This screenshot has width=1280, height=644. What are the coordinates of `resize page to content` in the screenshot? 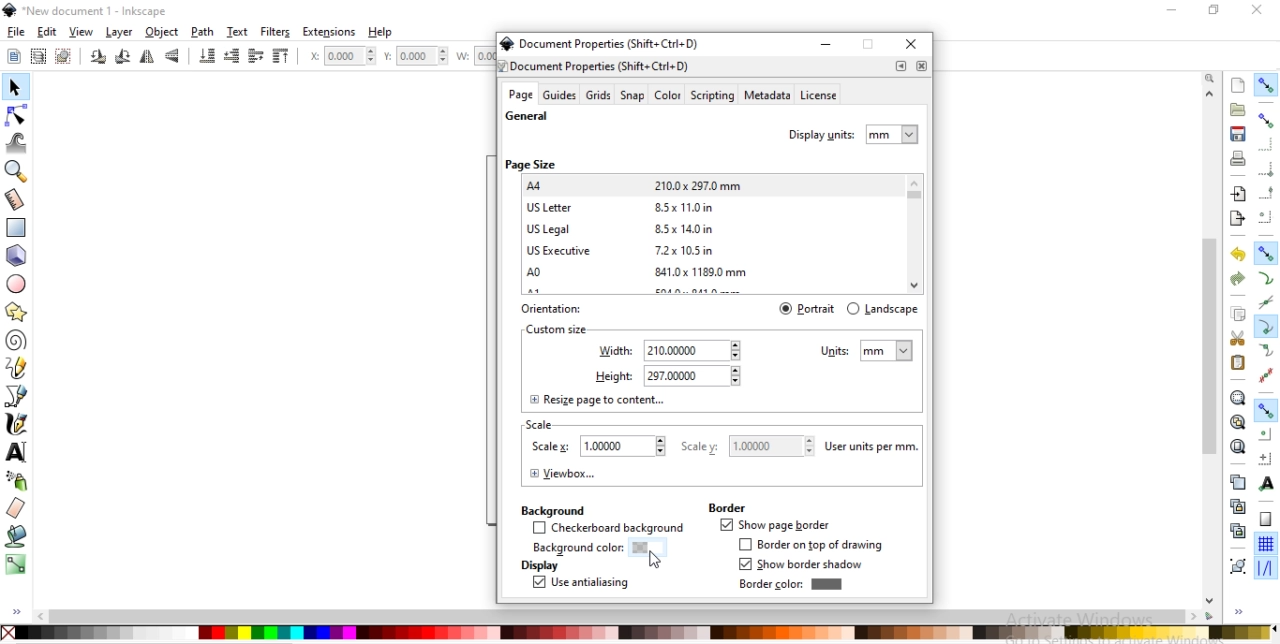 It's located at (596, 401).